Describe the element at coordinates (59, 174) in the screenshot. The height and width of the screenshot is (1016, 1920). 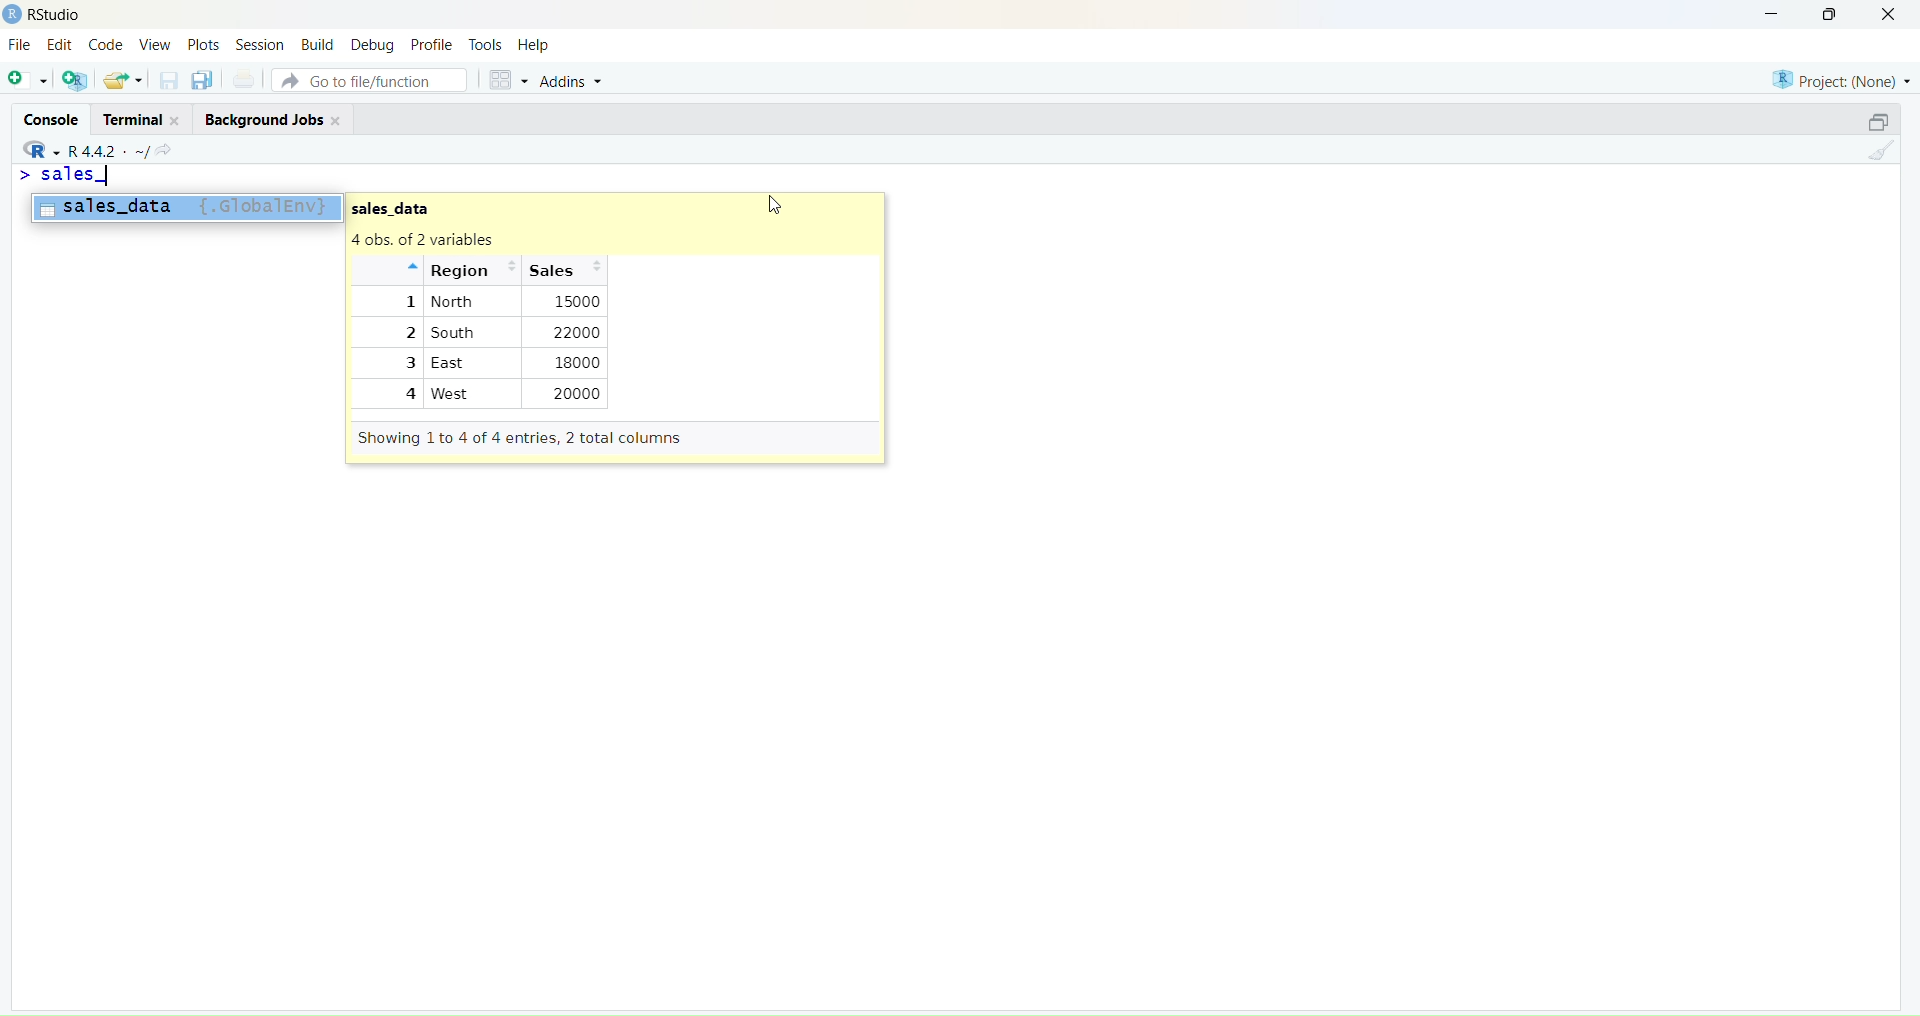
I see `> sales` at that location.